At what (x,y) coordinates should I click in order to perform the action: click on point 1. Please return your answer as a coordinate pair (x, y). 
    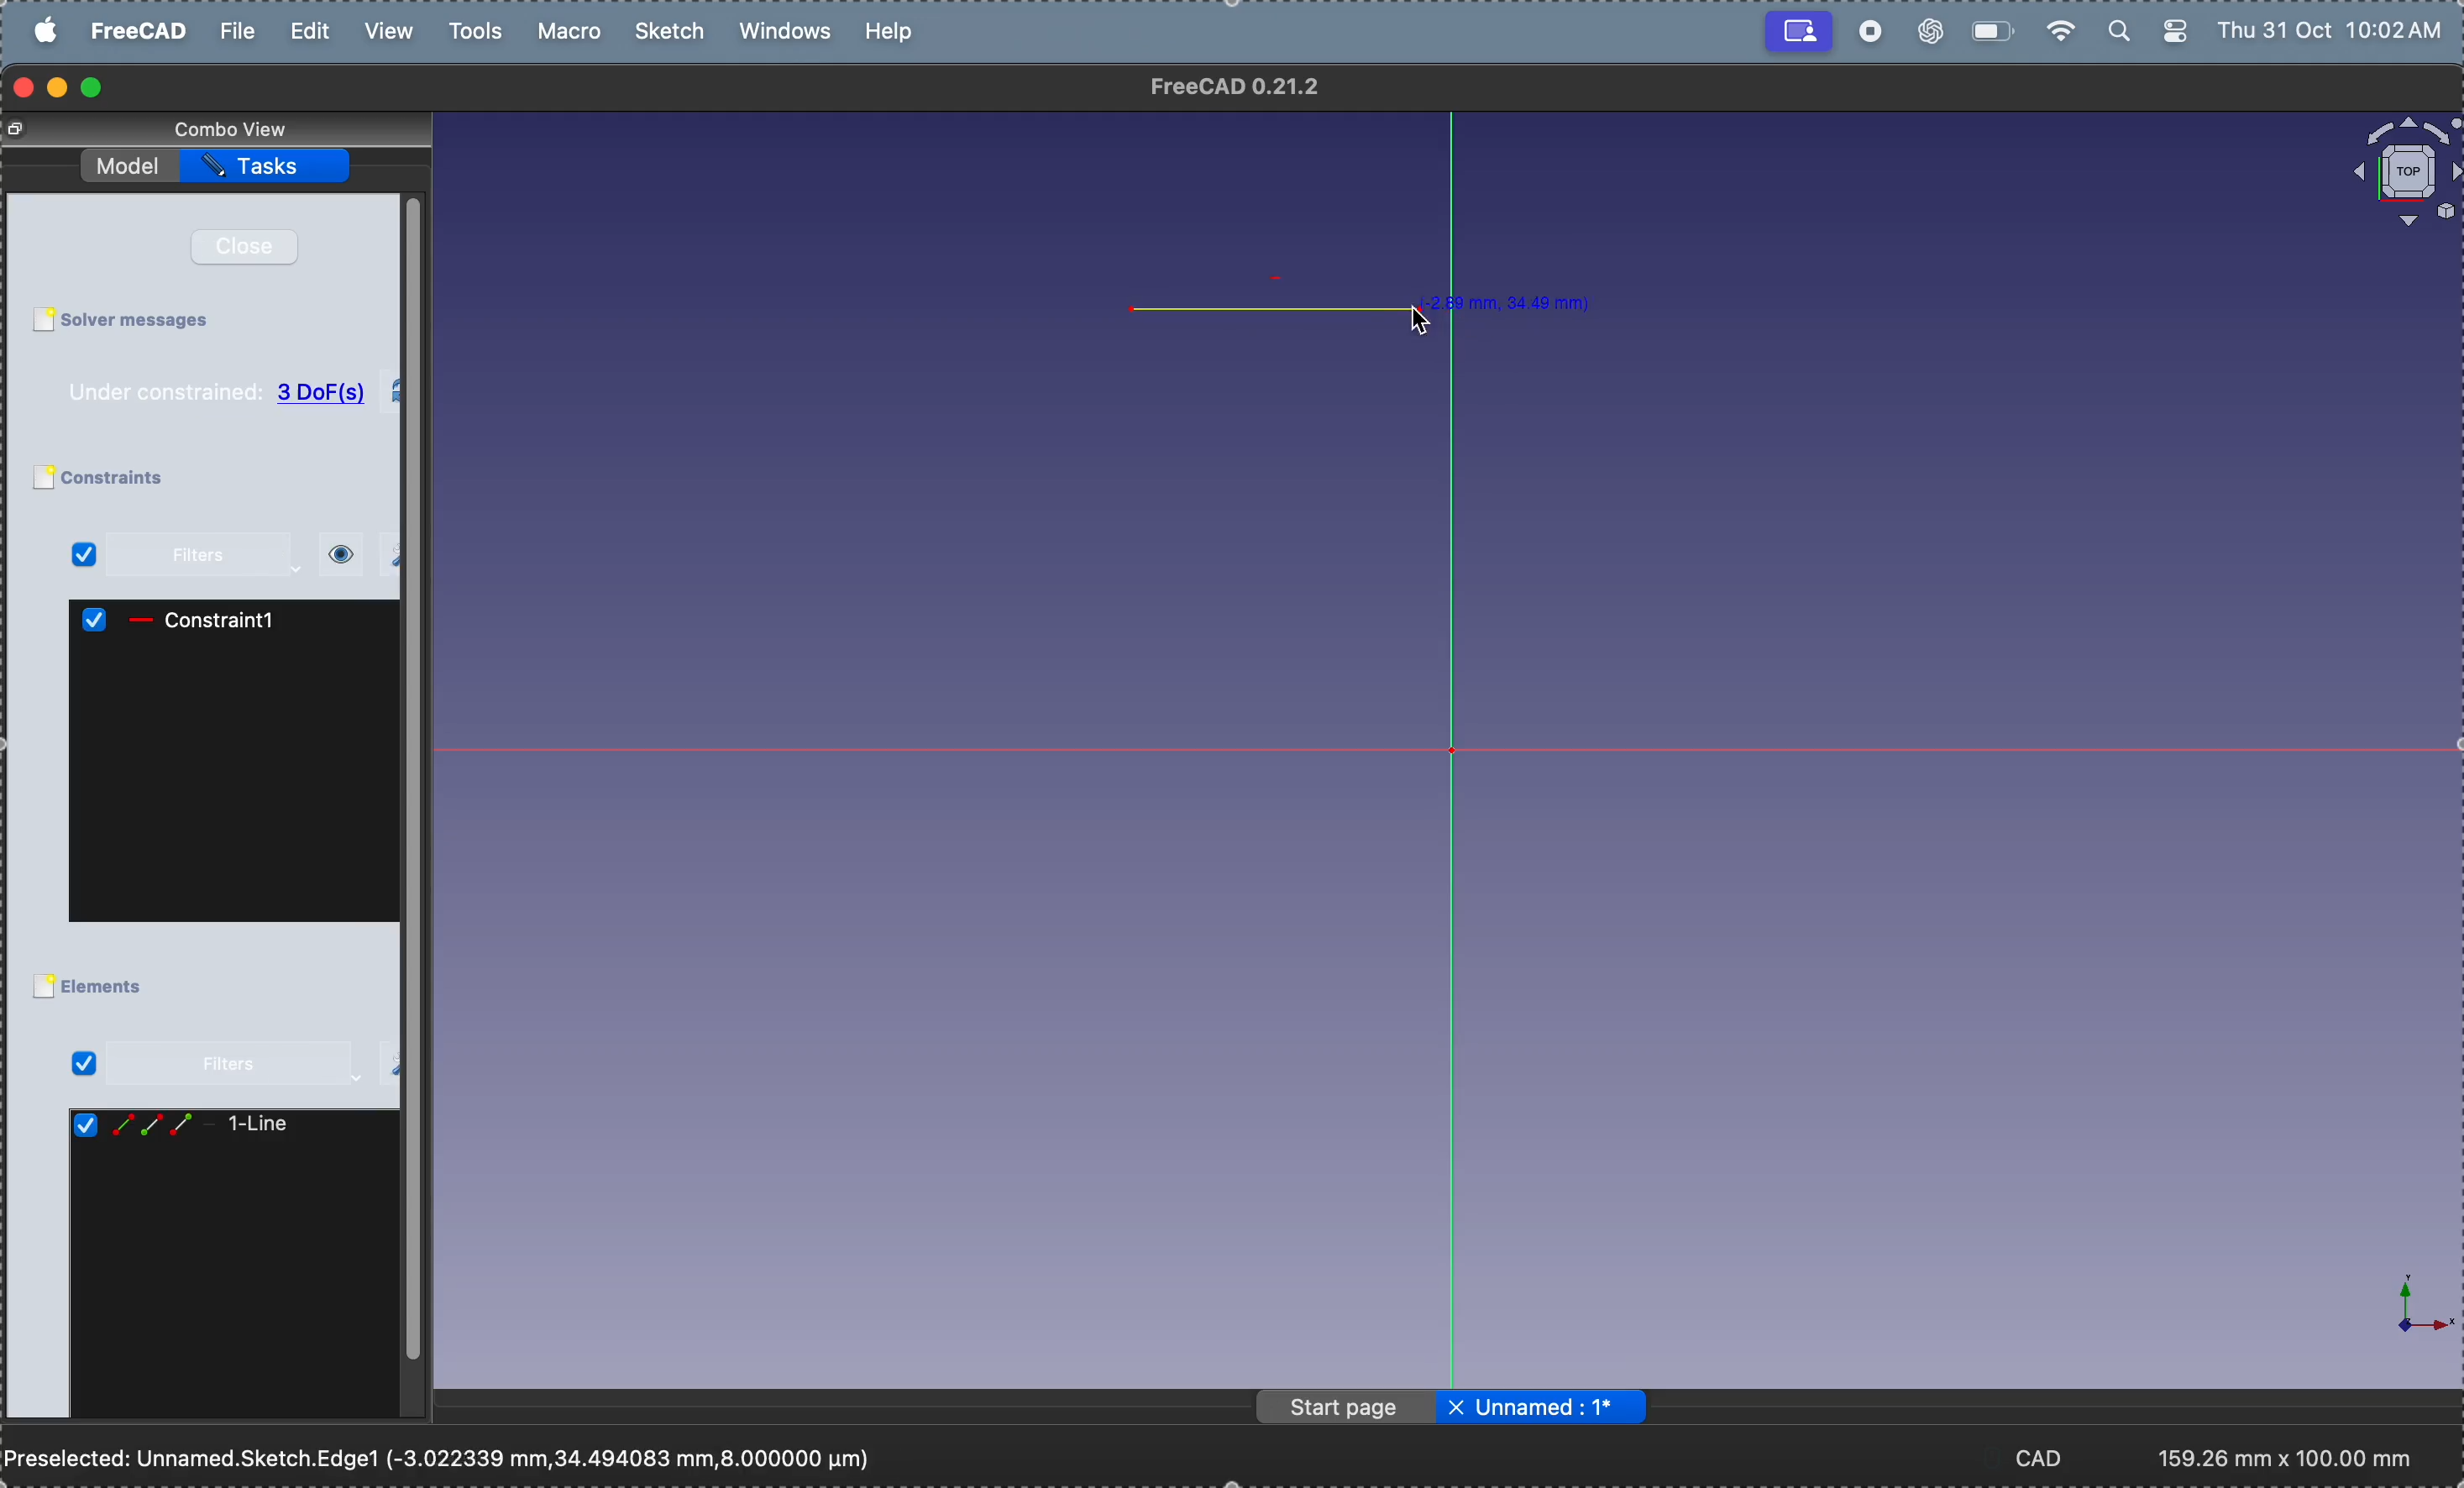
    Looking at the image, I should click on (1136, 311).